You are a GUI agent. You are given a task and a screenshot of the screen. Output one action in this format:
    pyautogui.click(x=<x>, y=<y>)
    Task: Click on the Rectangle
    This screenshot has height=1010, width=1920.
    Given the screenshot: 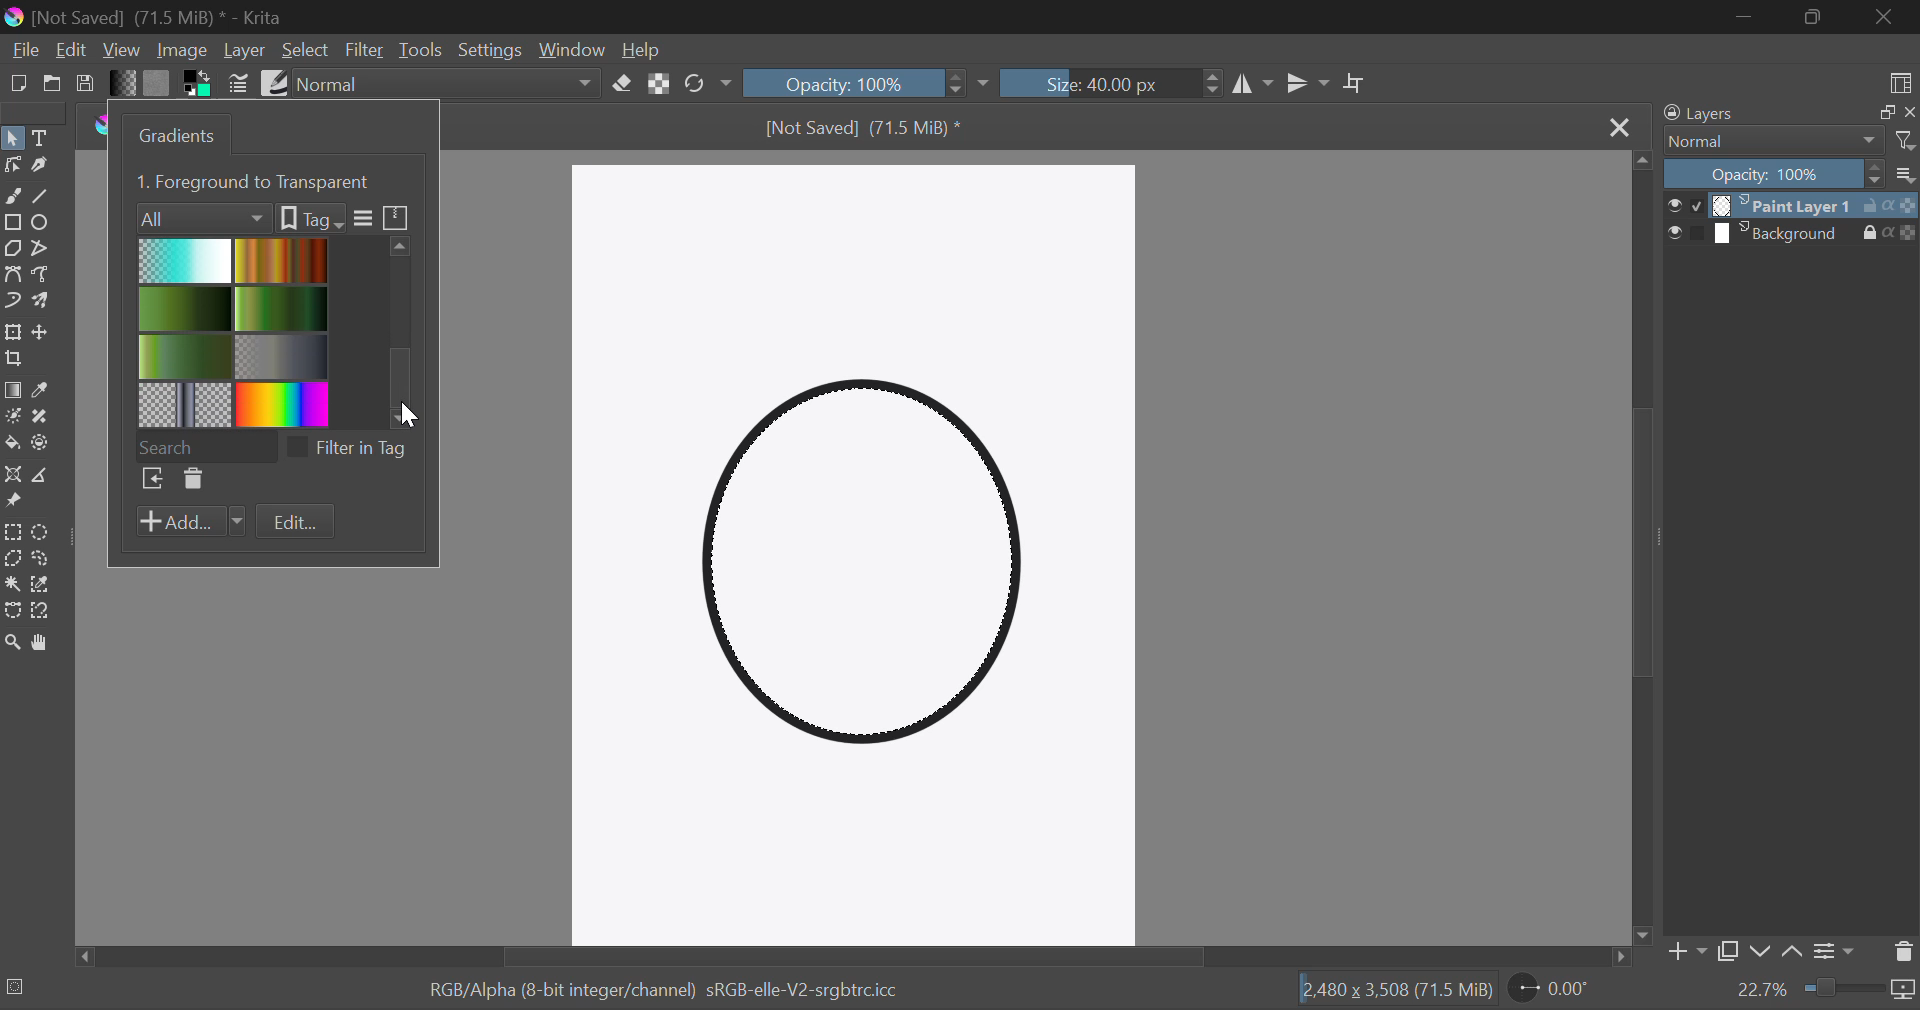 What is the action you would take?
    pyautogui.click(x=14, y=225)
    